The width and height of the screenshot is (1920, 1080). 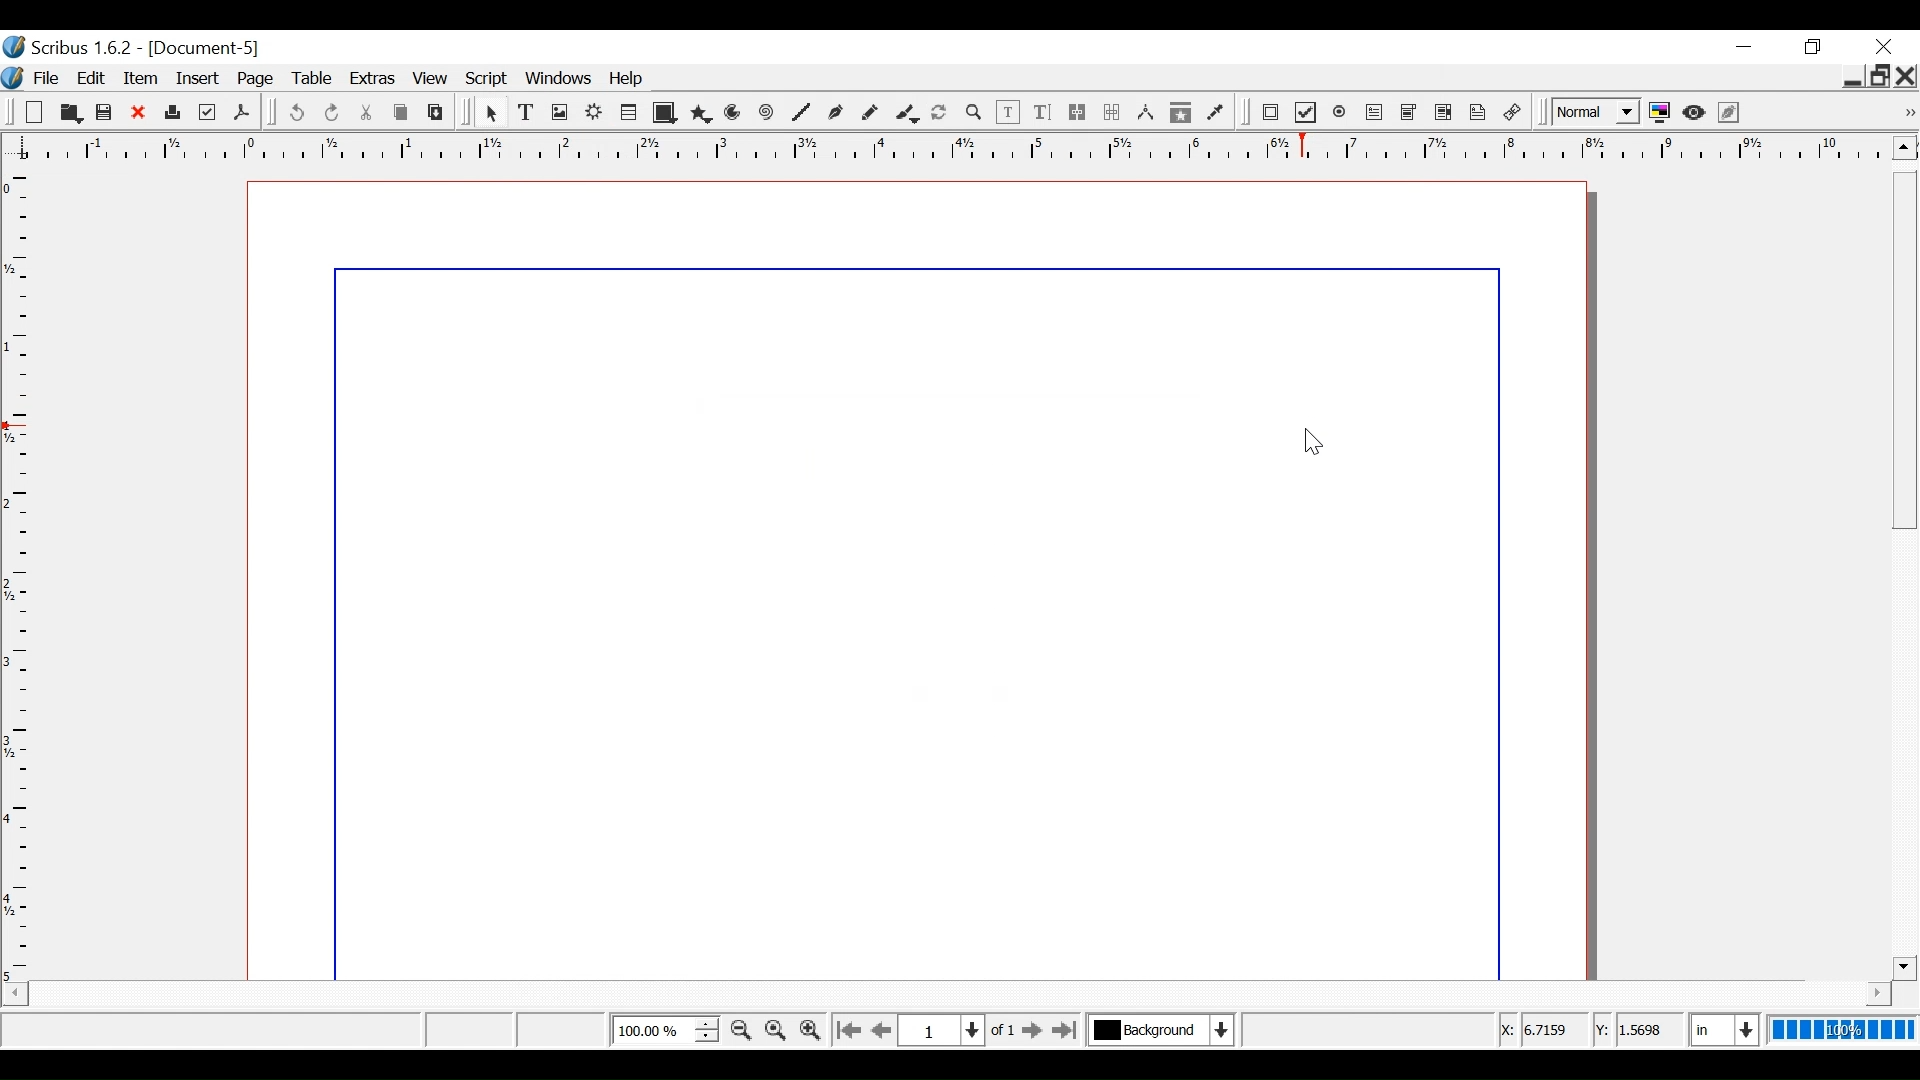 What do you see at coordinates (939, 112) in the screenshot?
I see `Rotate` at bounding box center [939, 112].